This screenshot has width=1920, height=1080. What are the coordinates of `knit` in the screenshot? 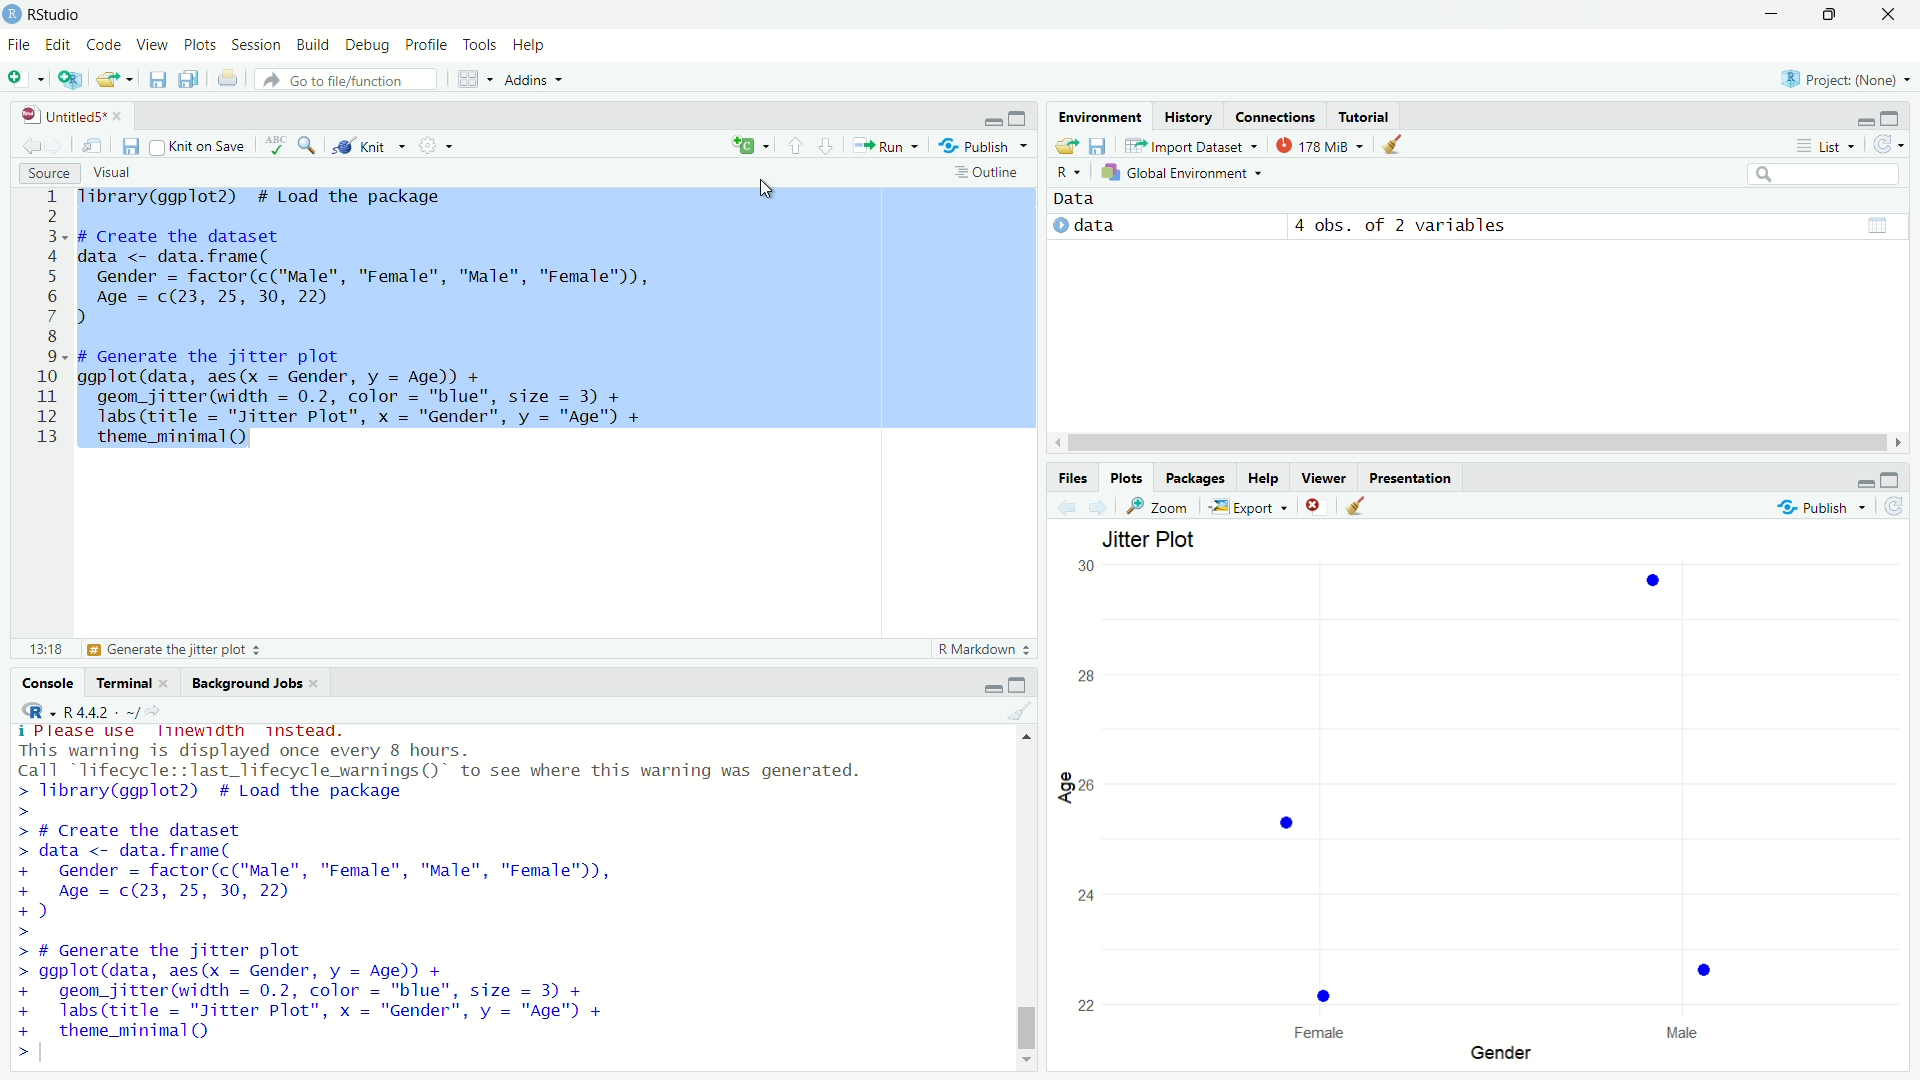 It's located at (371, 146).